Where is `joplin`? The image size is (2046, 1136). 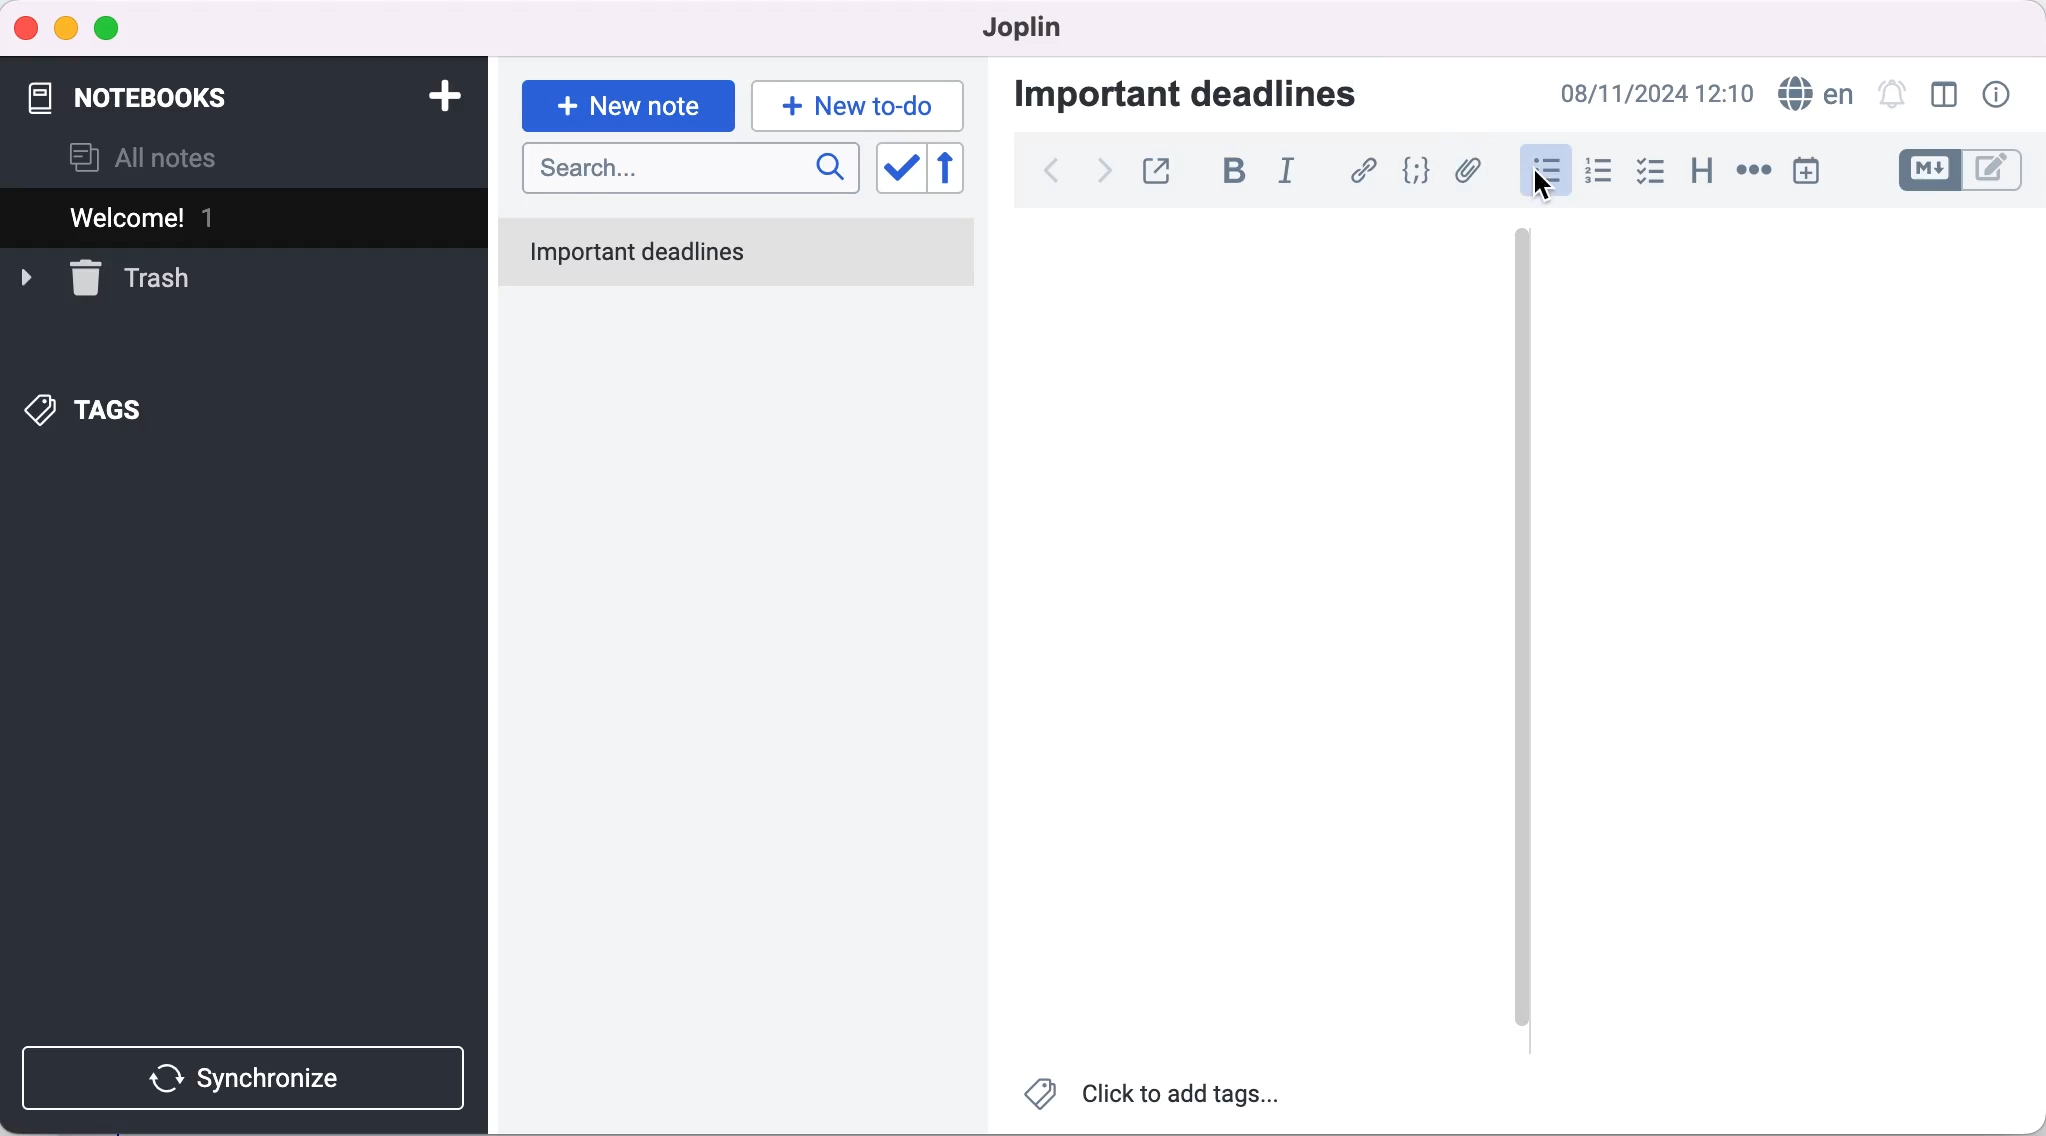
joplin is located at coordinates (1028, 30).